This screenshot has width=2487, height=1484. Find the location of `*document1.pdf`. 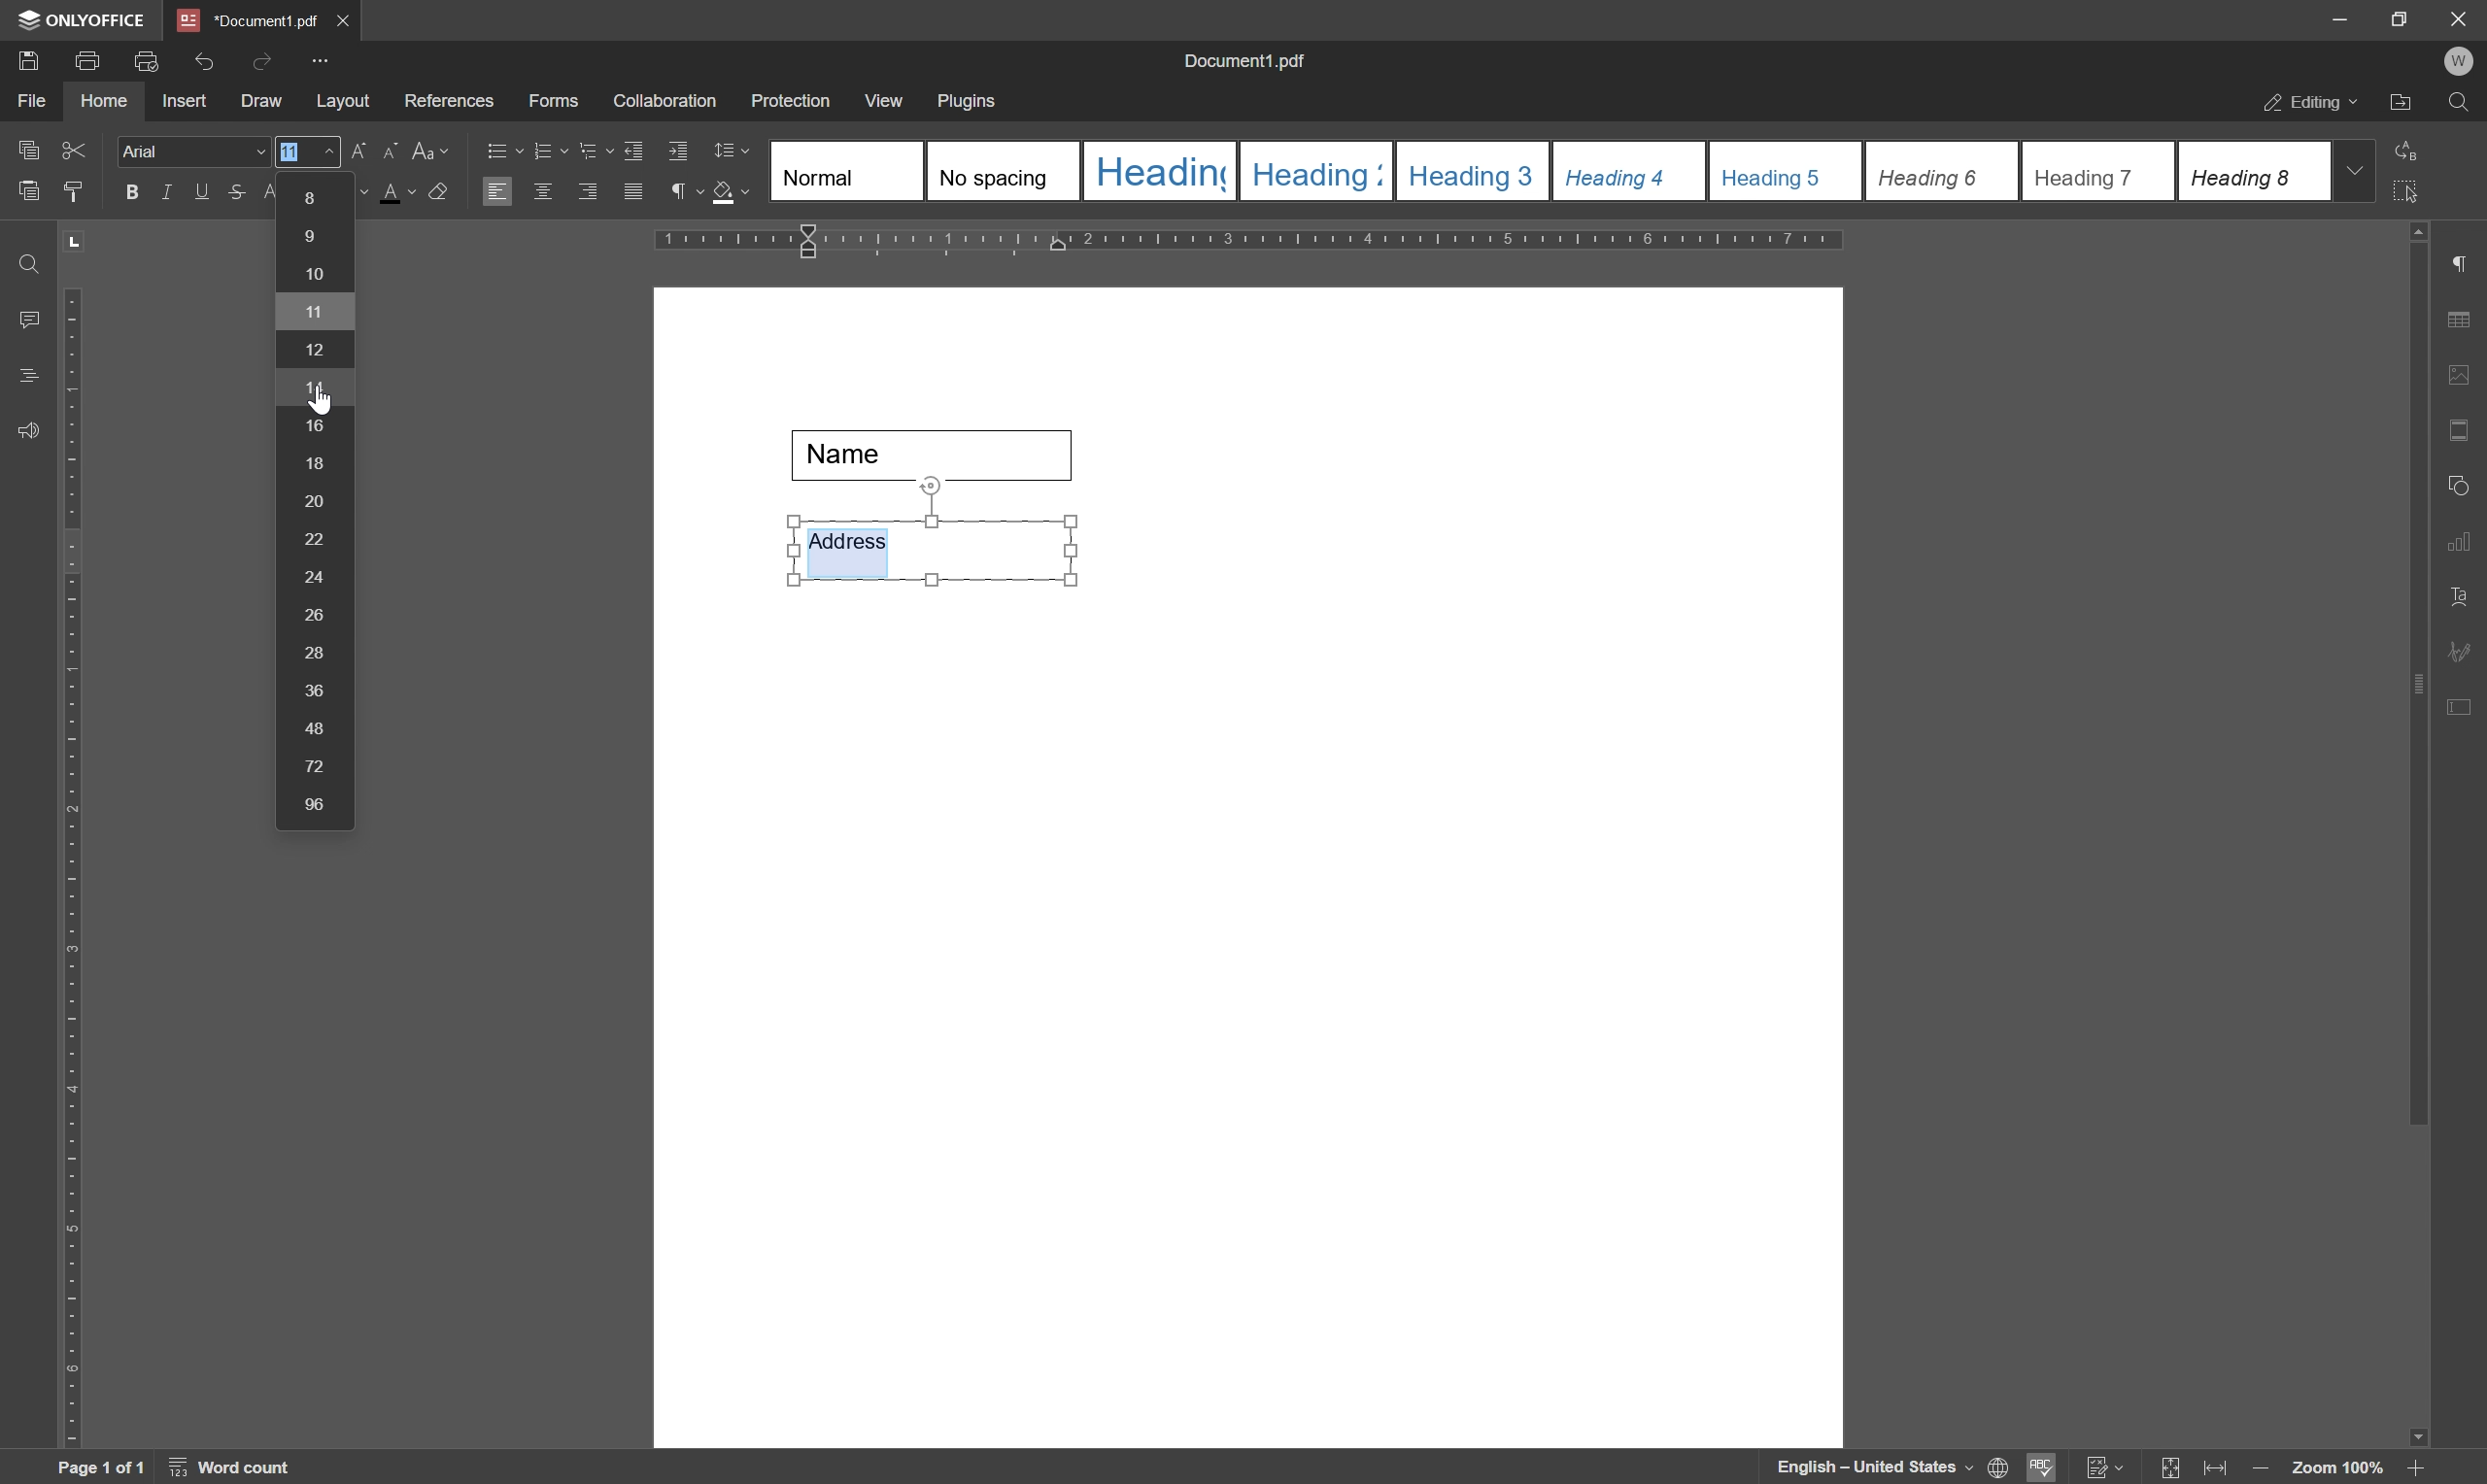

*document1.pdf is located at coordinates (247, 20).